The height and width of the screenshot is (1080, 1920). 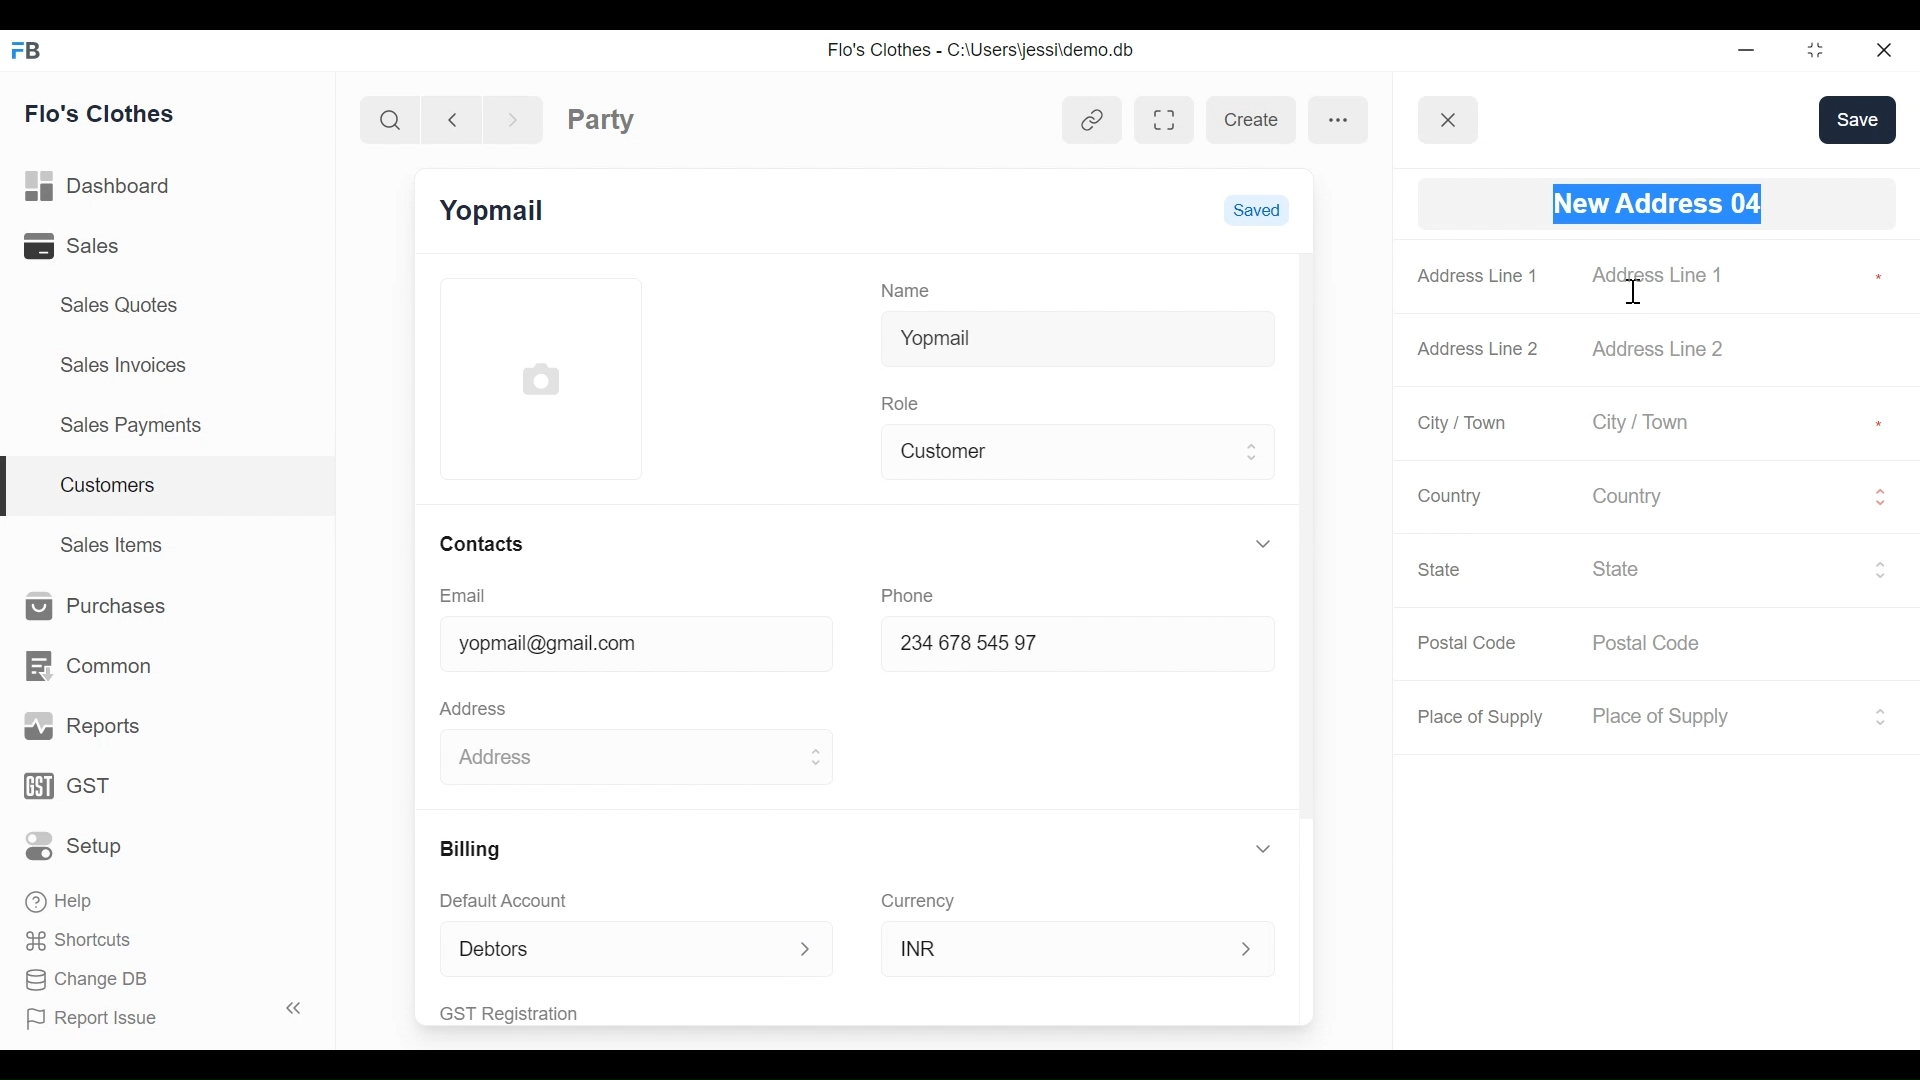 I want to click on Contacts, so click(x=480, y=543).